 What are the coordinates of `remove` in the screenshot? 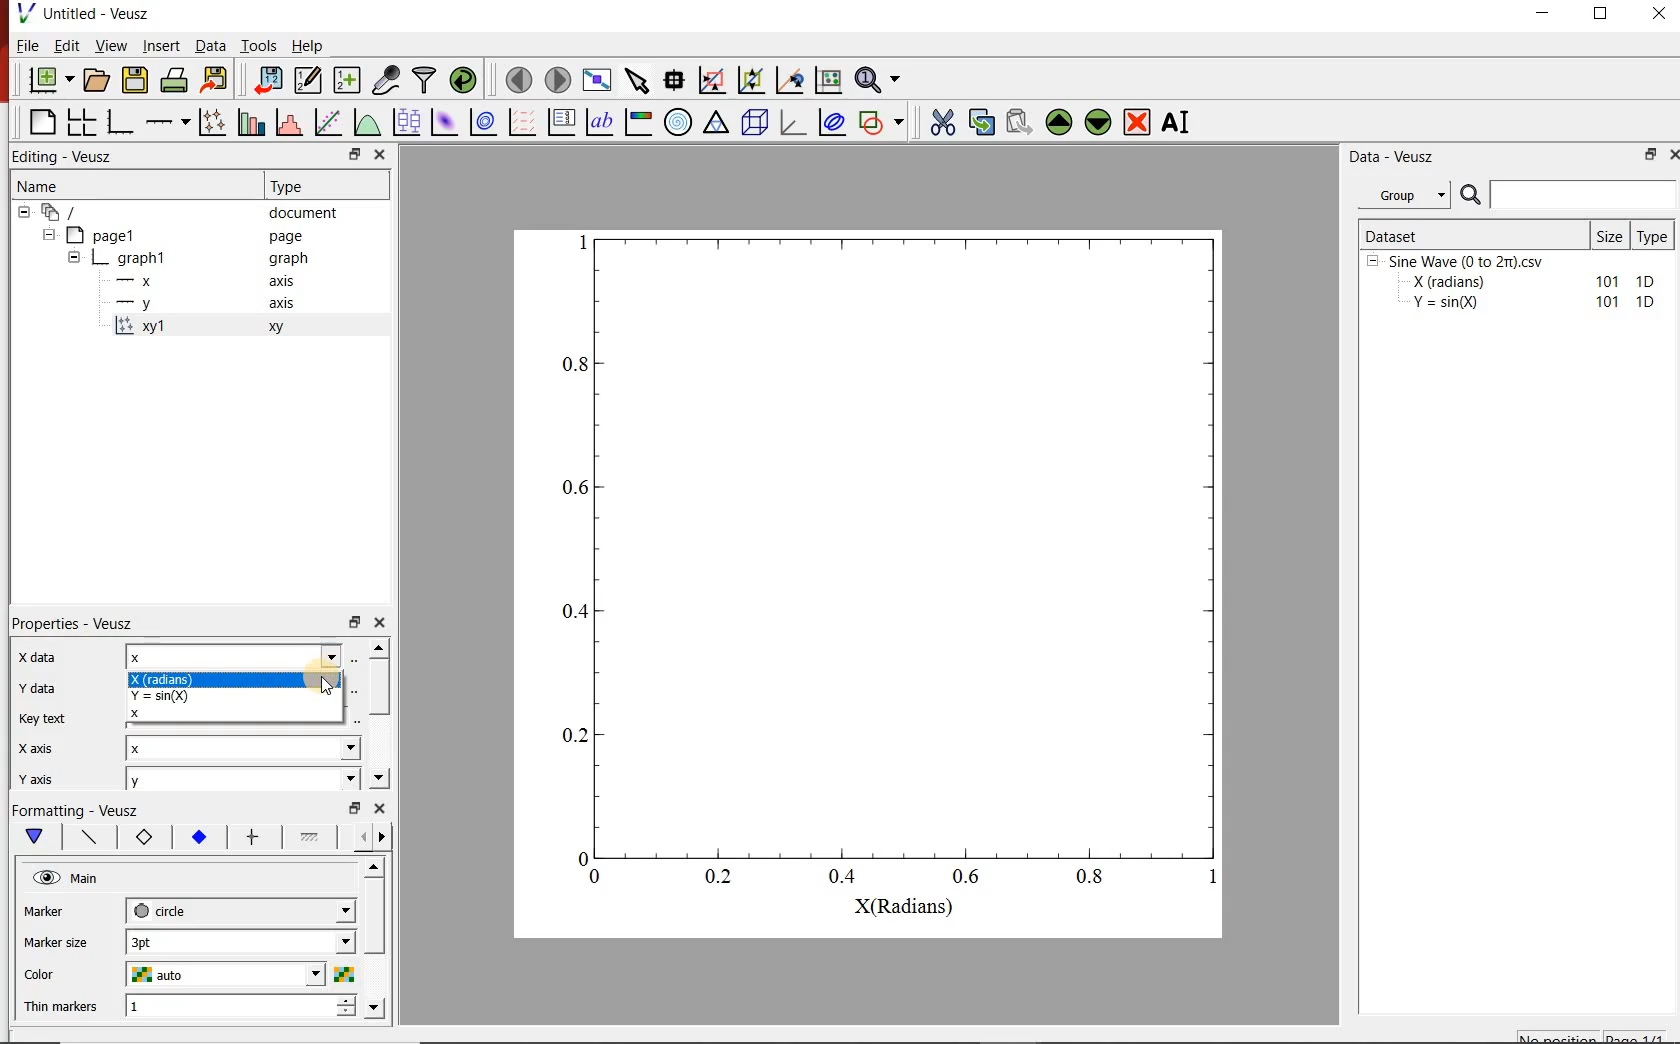 It's located at (1137, 122).